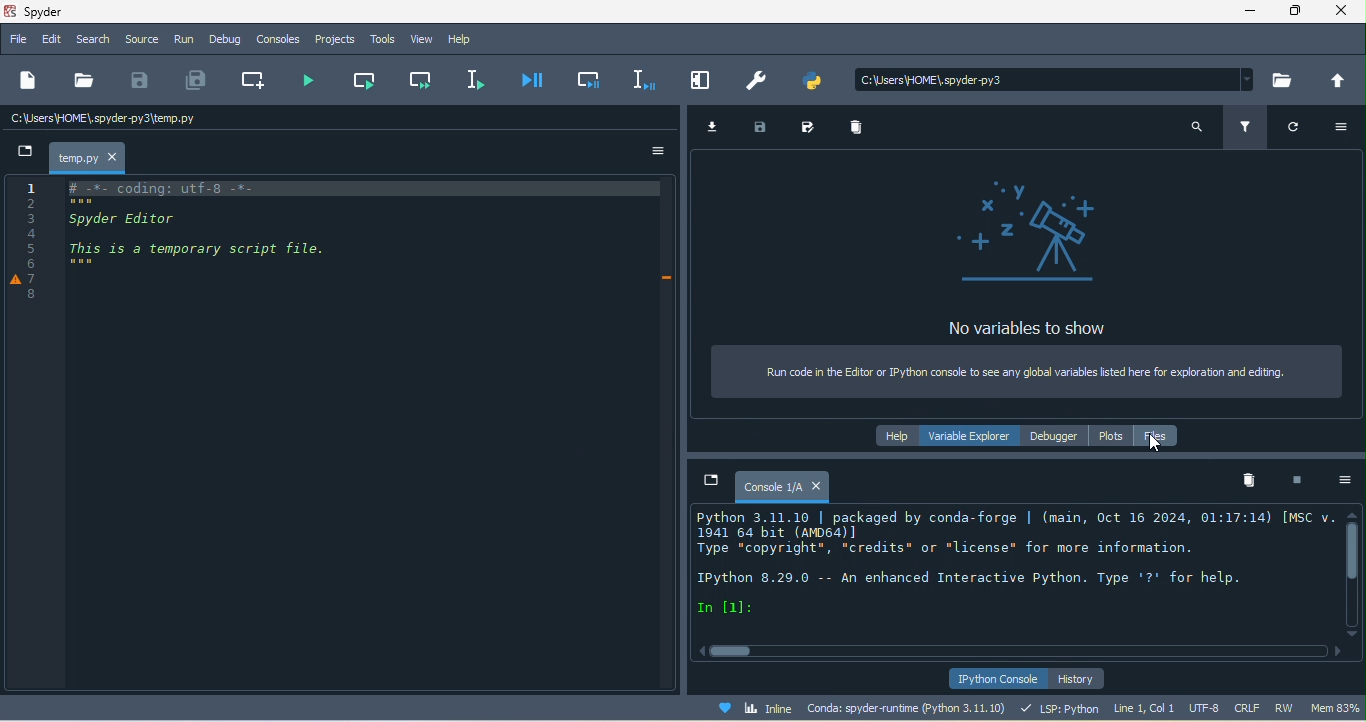 Image resolution: width=1366 pixels, height=722 pixels. I want to click on debug file, so click(533, 77).